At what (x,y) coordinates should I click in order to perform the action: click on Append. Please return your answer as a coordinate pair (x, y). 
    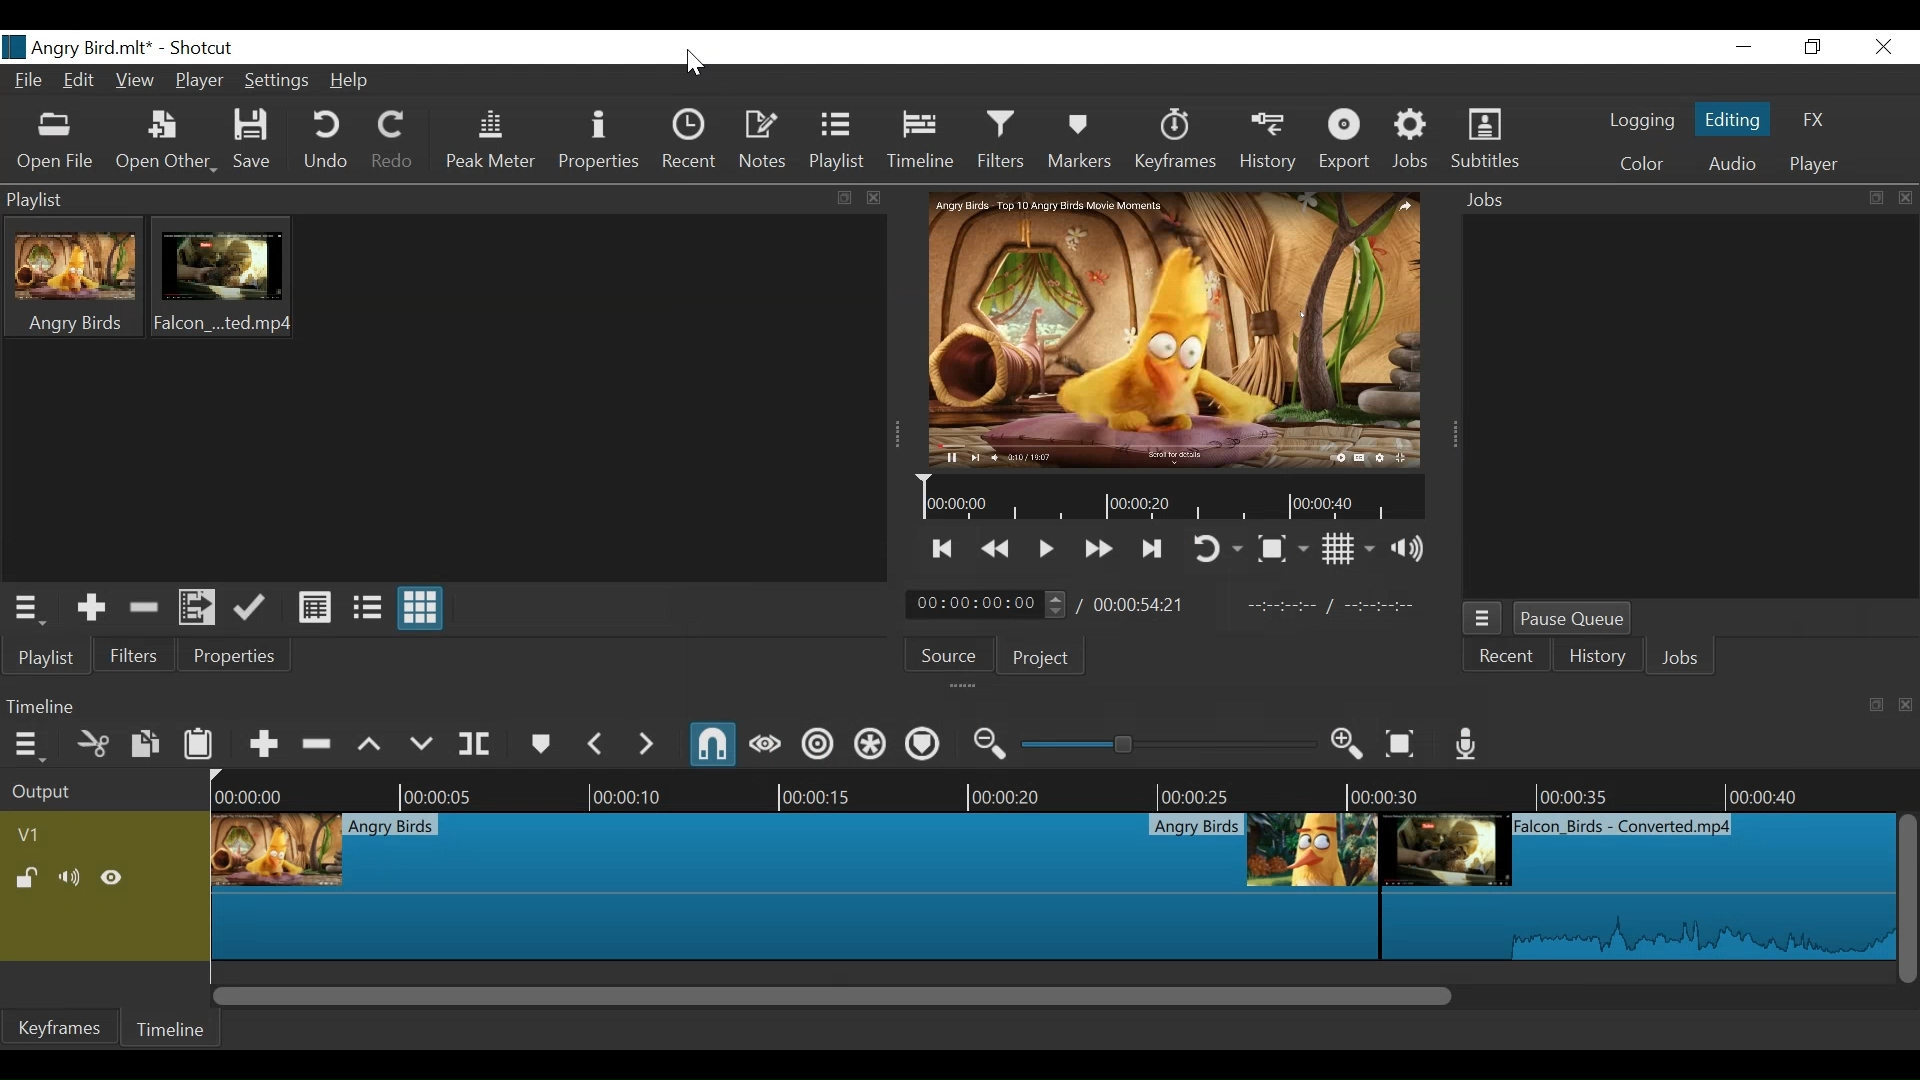
    Looking at the image, I should click on (263, 746).